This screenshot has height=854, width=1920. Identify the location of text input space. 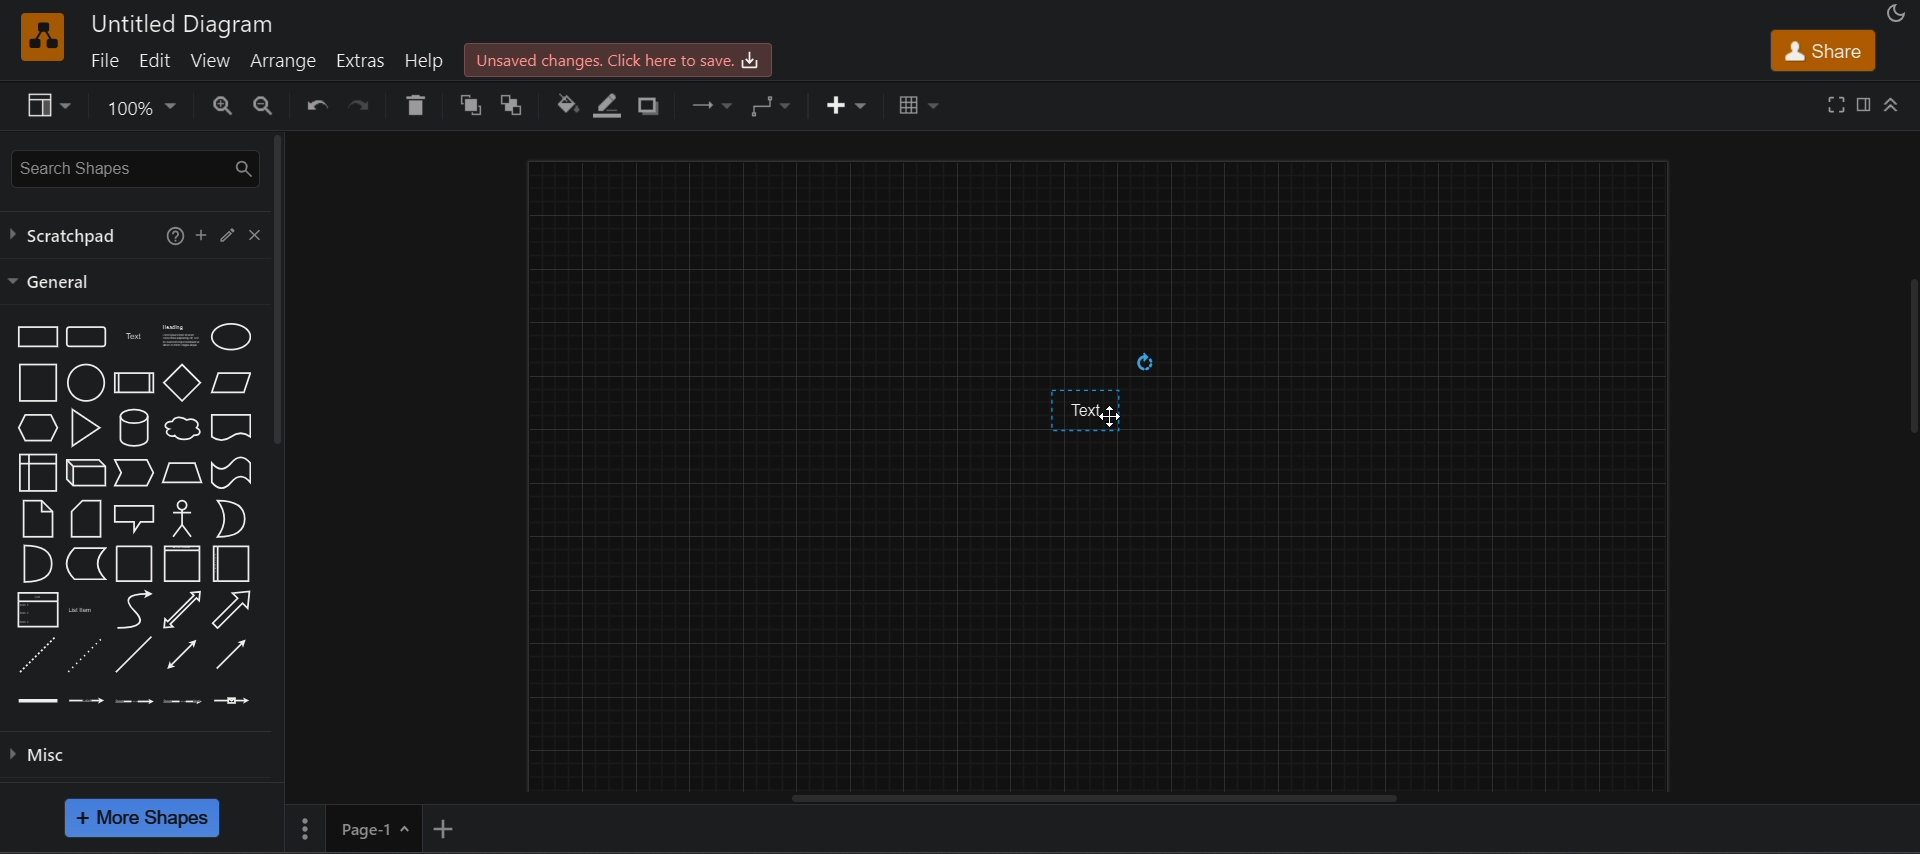
(1084, 411).